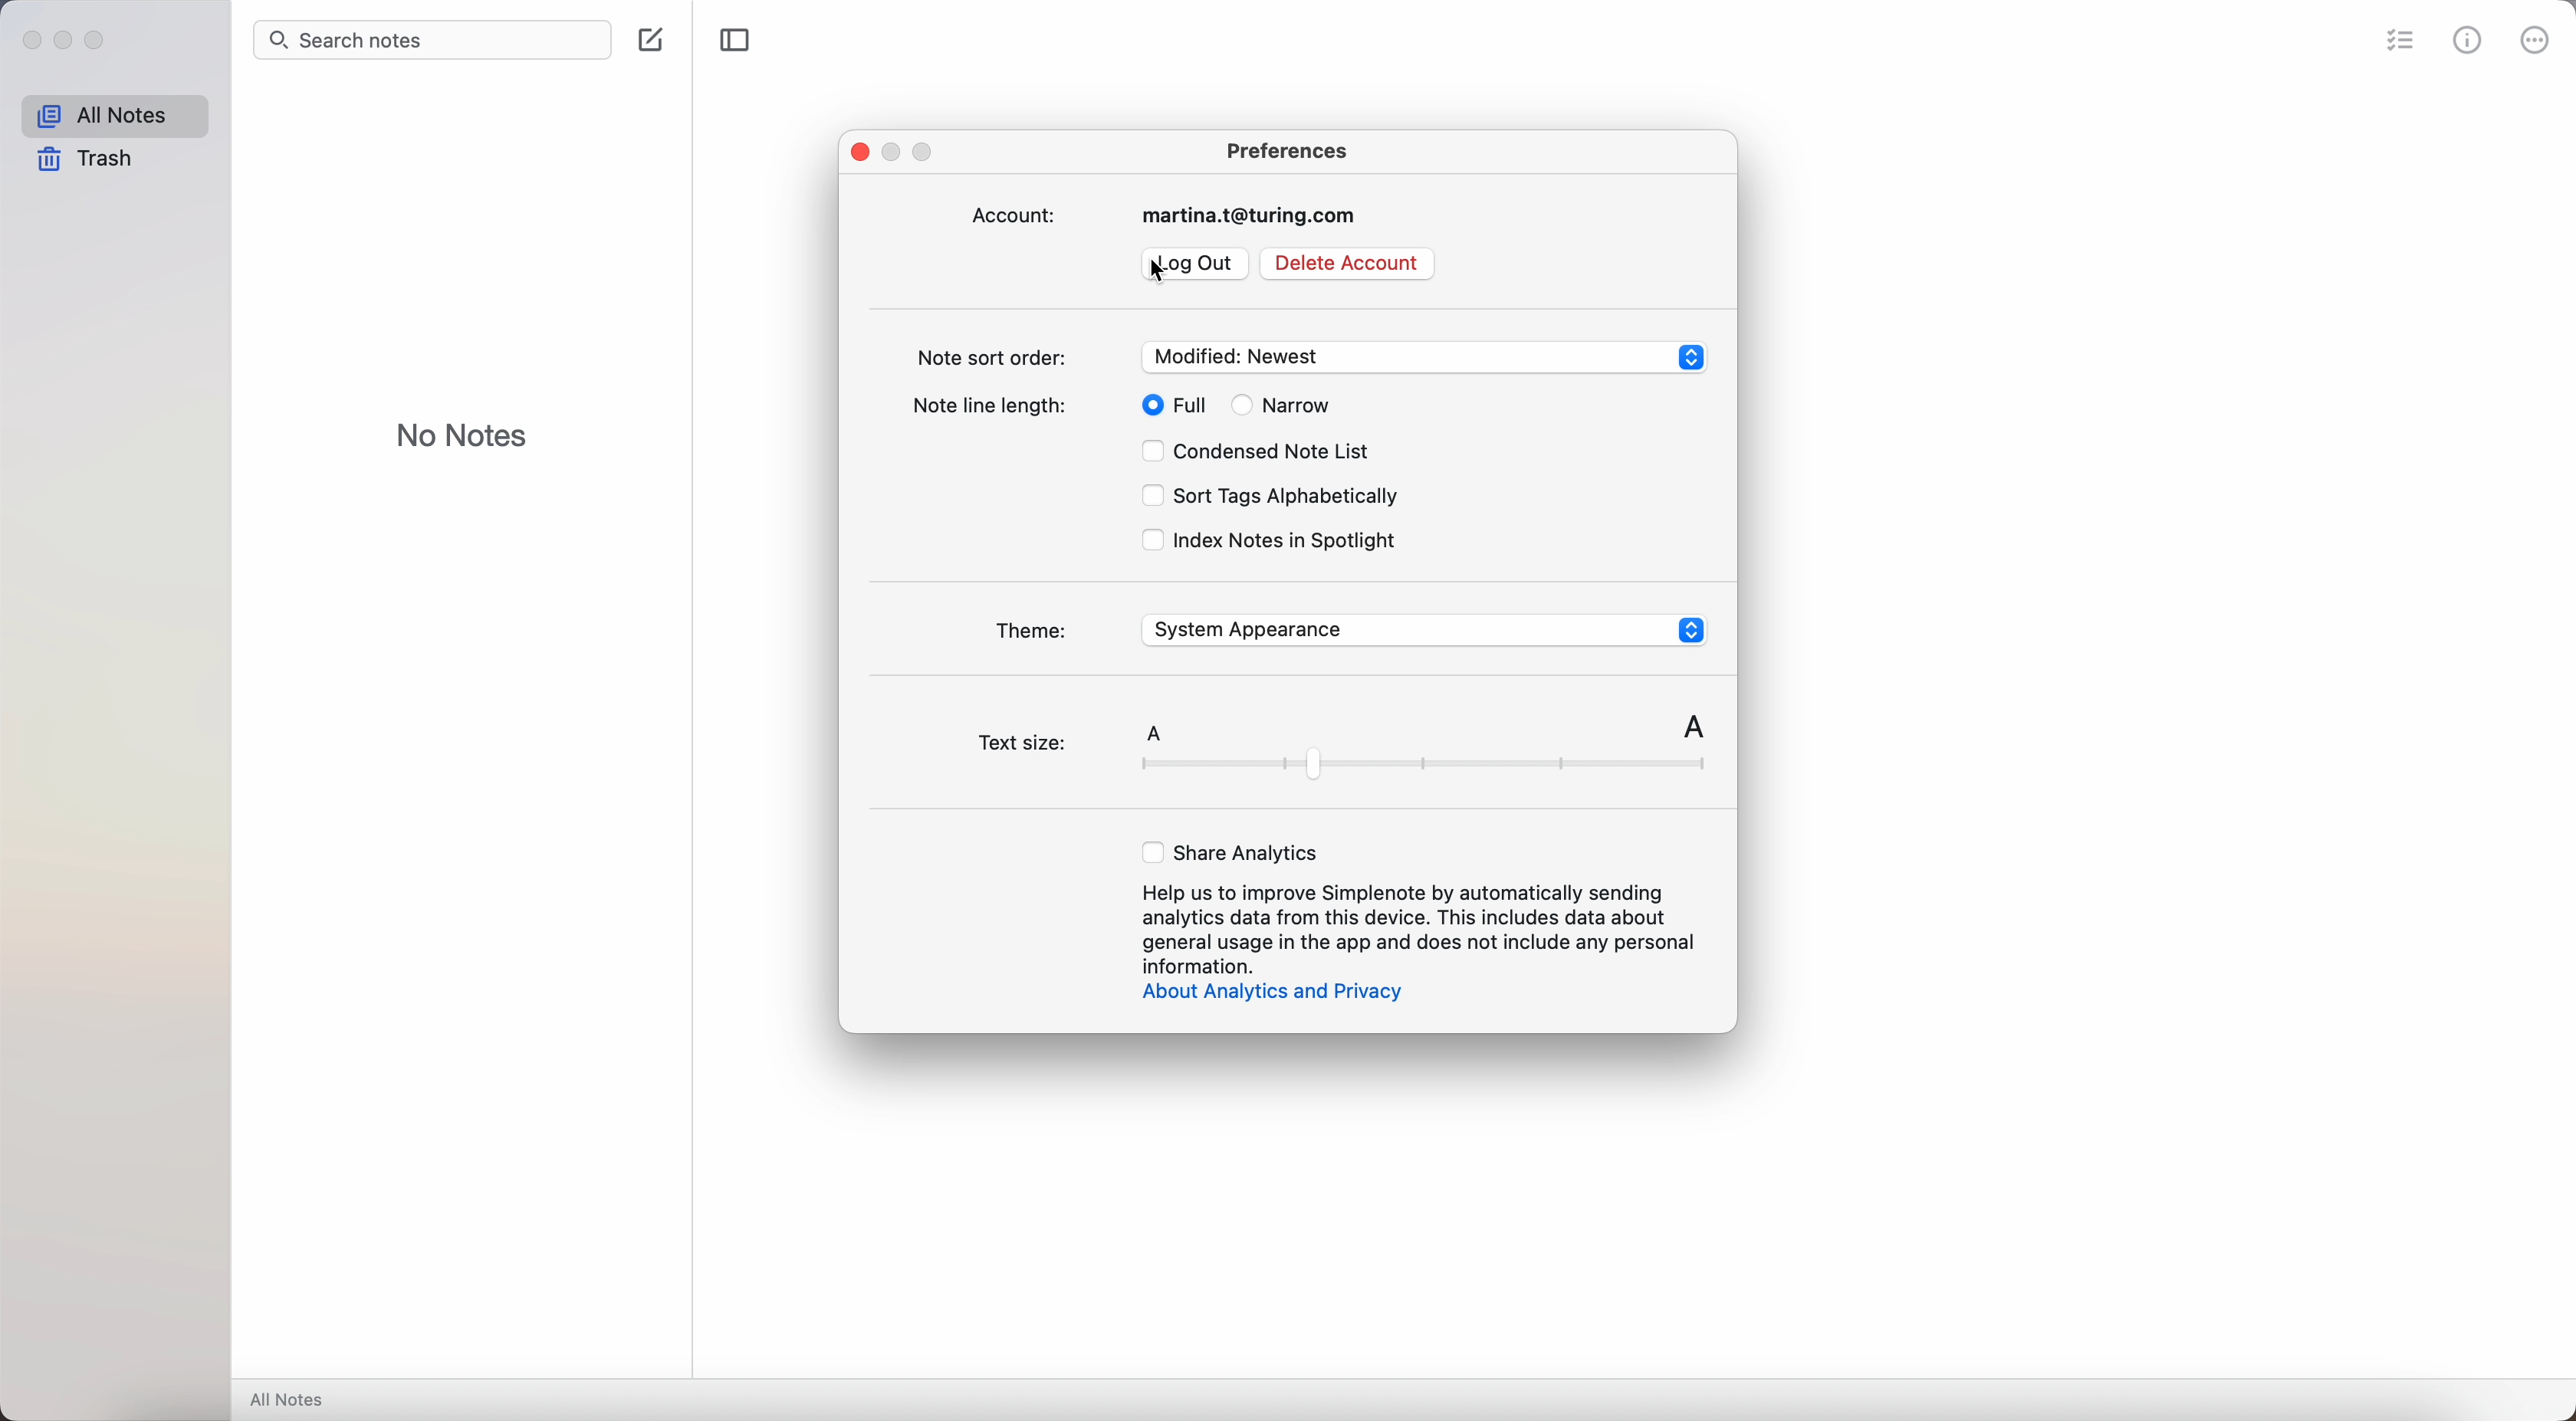  I want to click on all notes, so click(113, 116).